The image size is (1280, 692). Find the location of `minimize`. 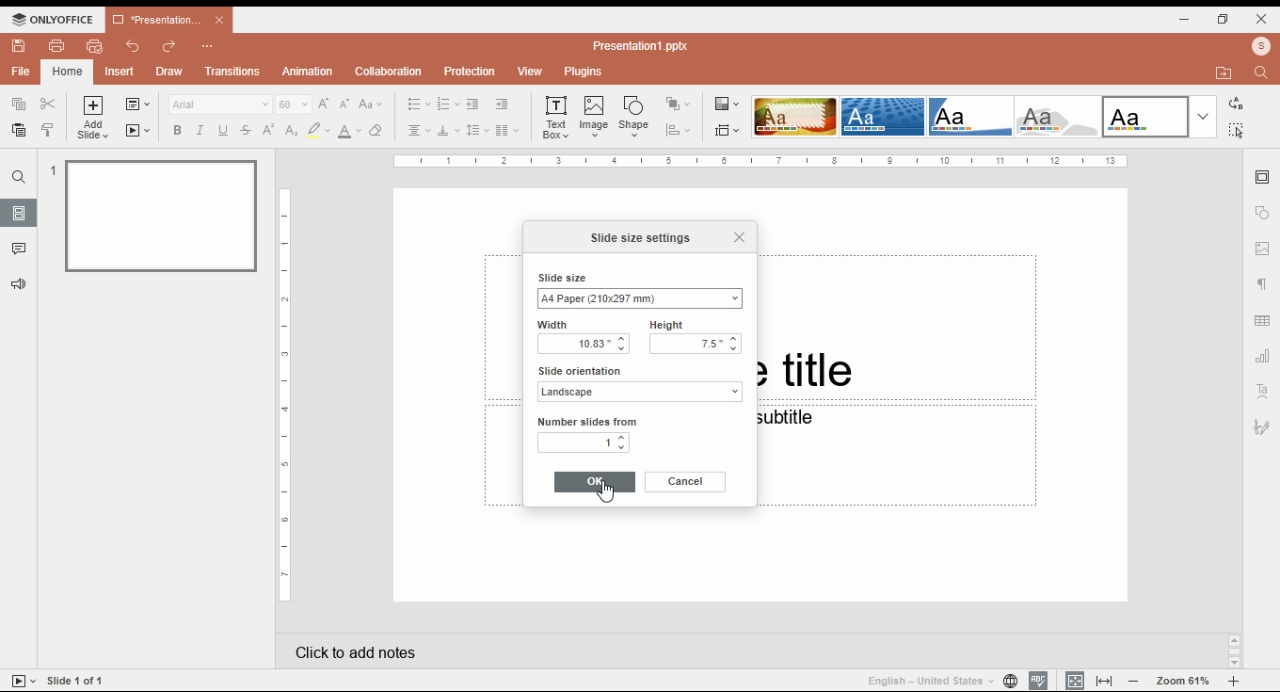

minimize is located at coordinates (1185, 18).